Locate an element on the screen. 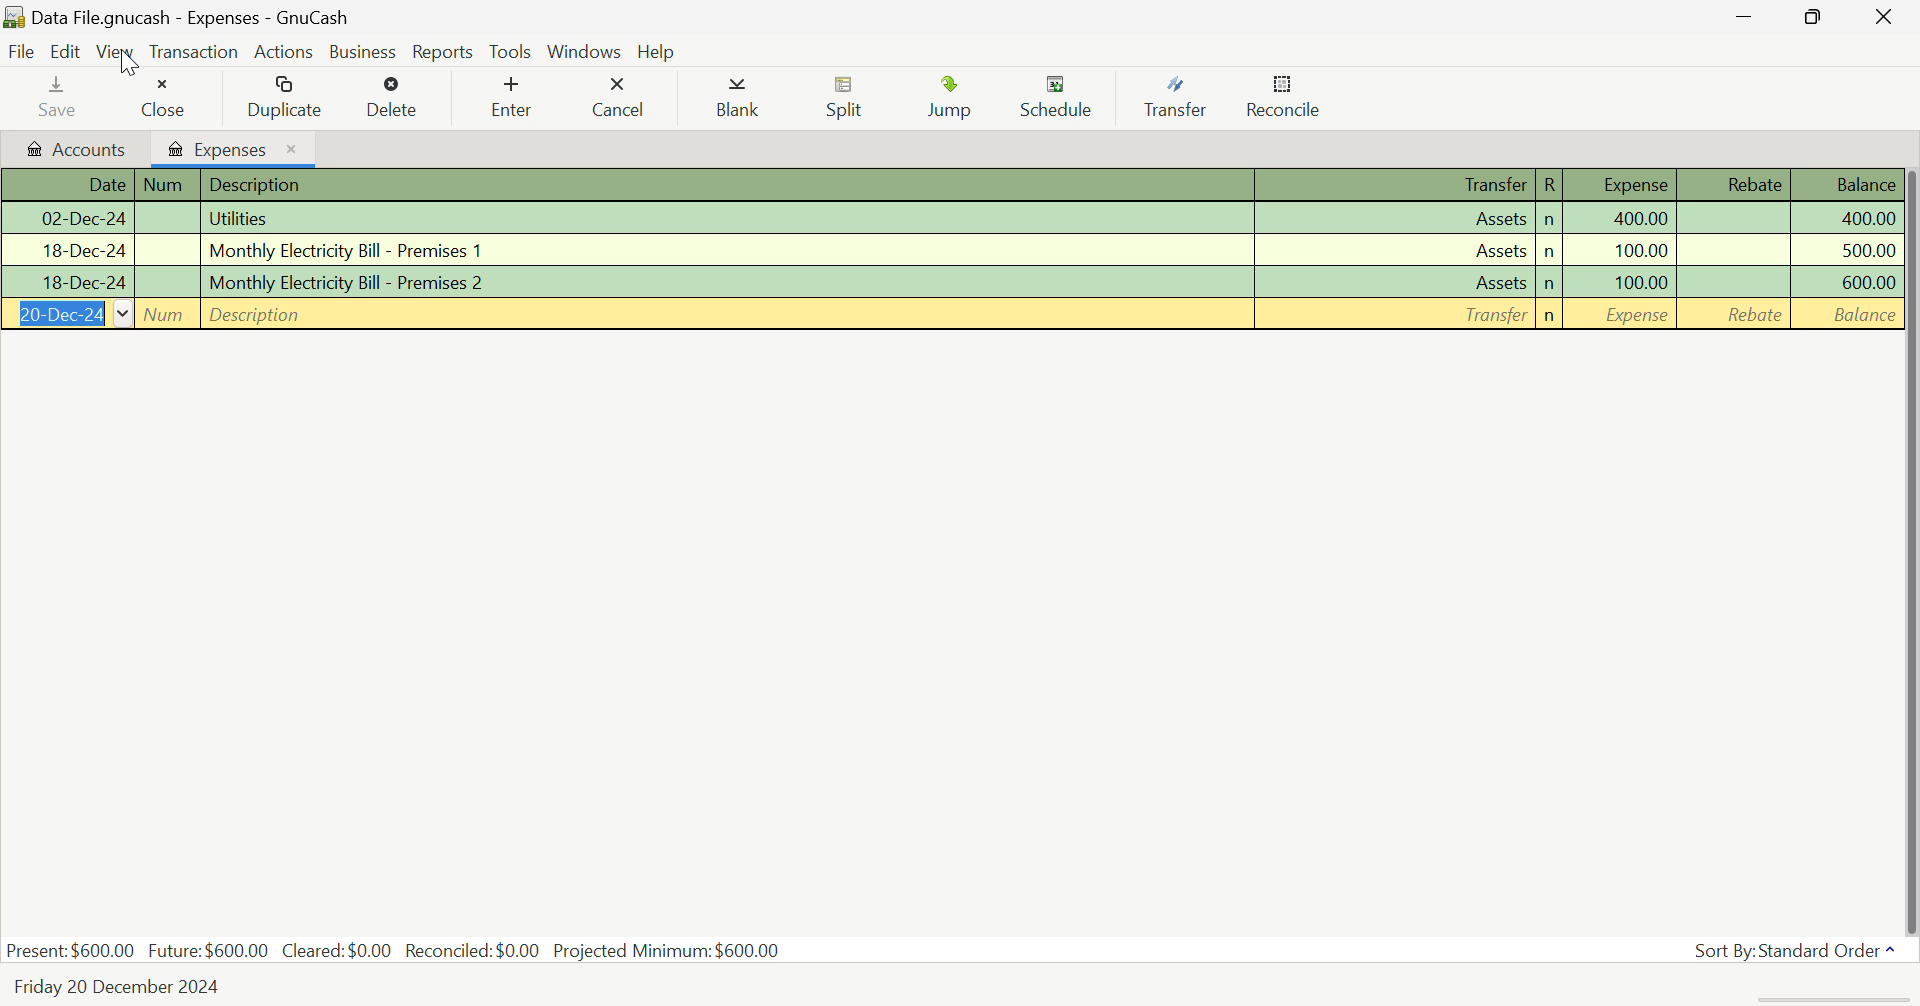 The width and height of the screenshot is (1920, 1006). Jump is located at coordinates (949, 100).